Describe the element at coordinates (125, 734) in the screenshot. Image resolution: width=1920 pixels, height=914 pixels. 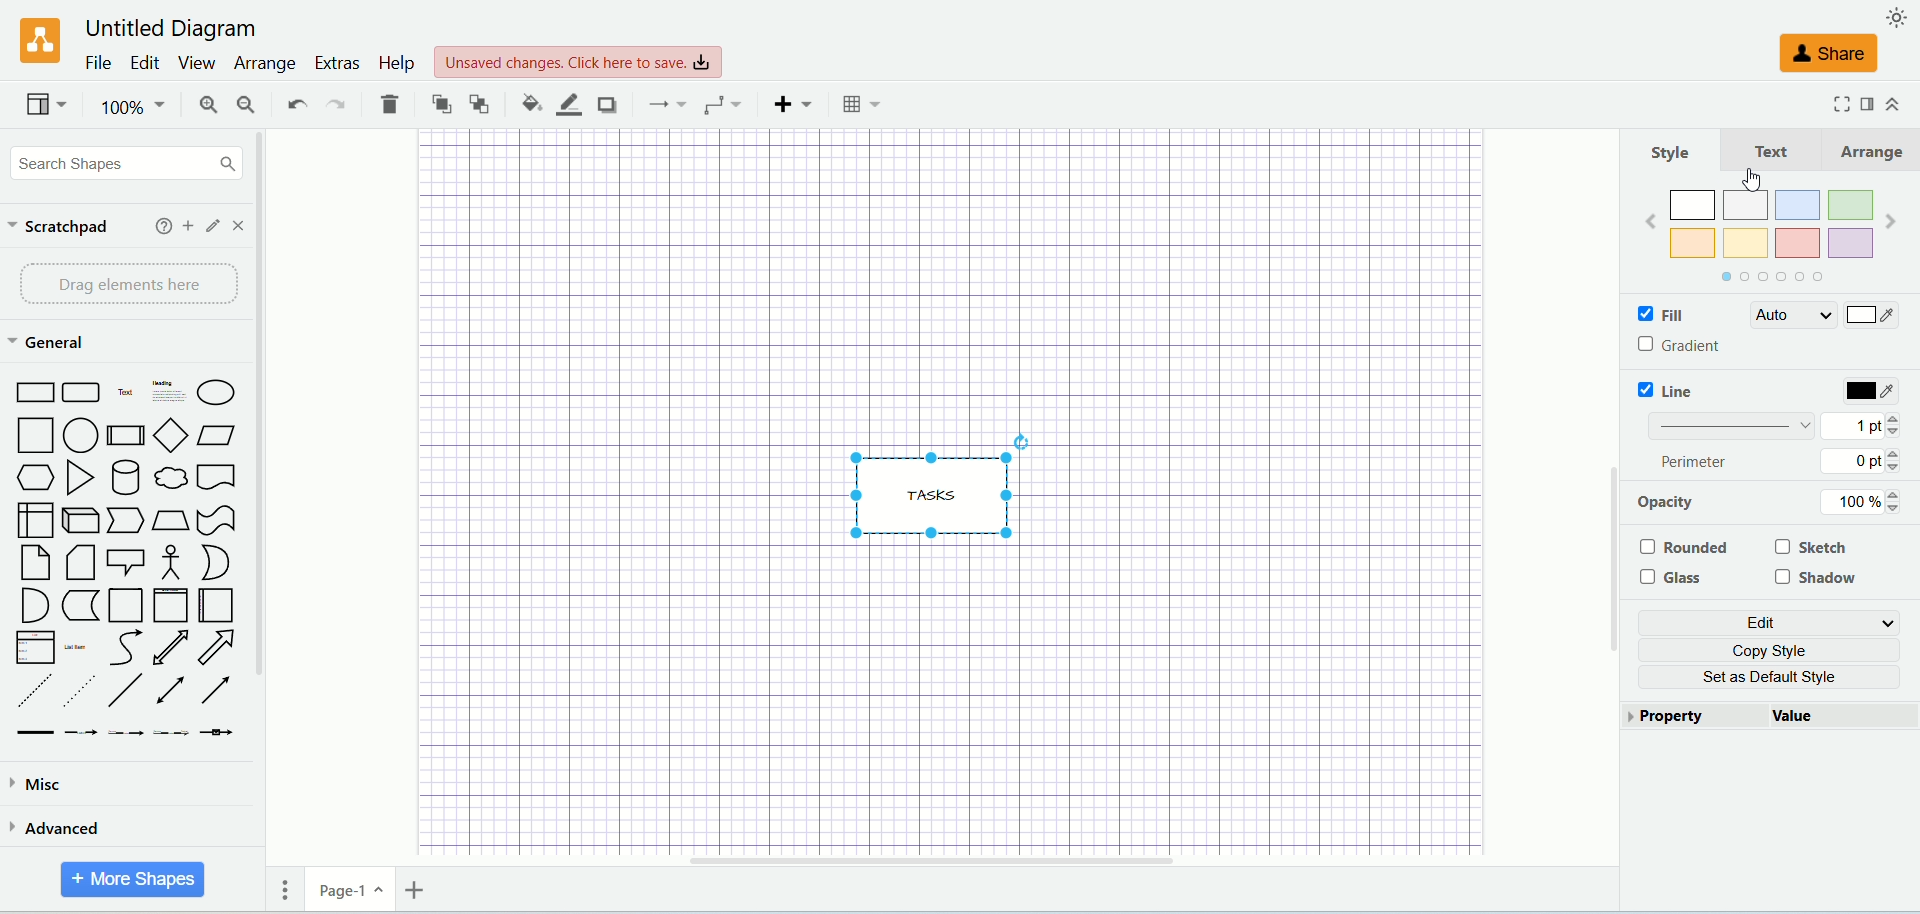
I see `Connector with 2 label` at that location.